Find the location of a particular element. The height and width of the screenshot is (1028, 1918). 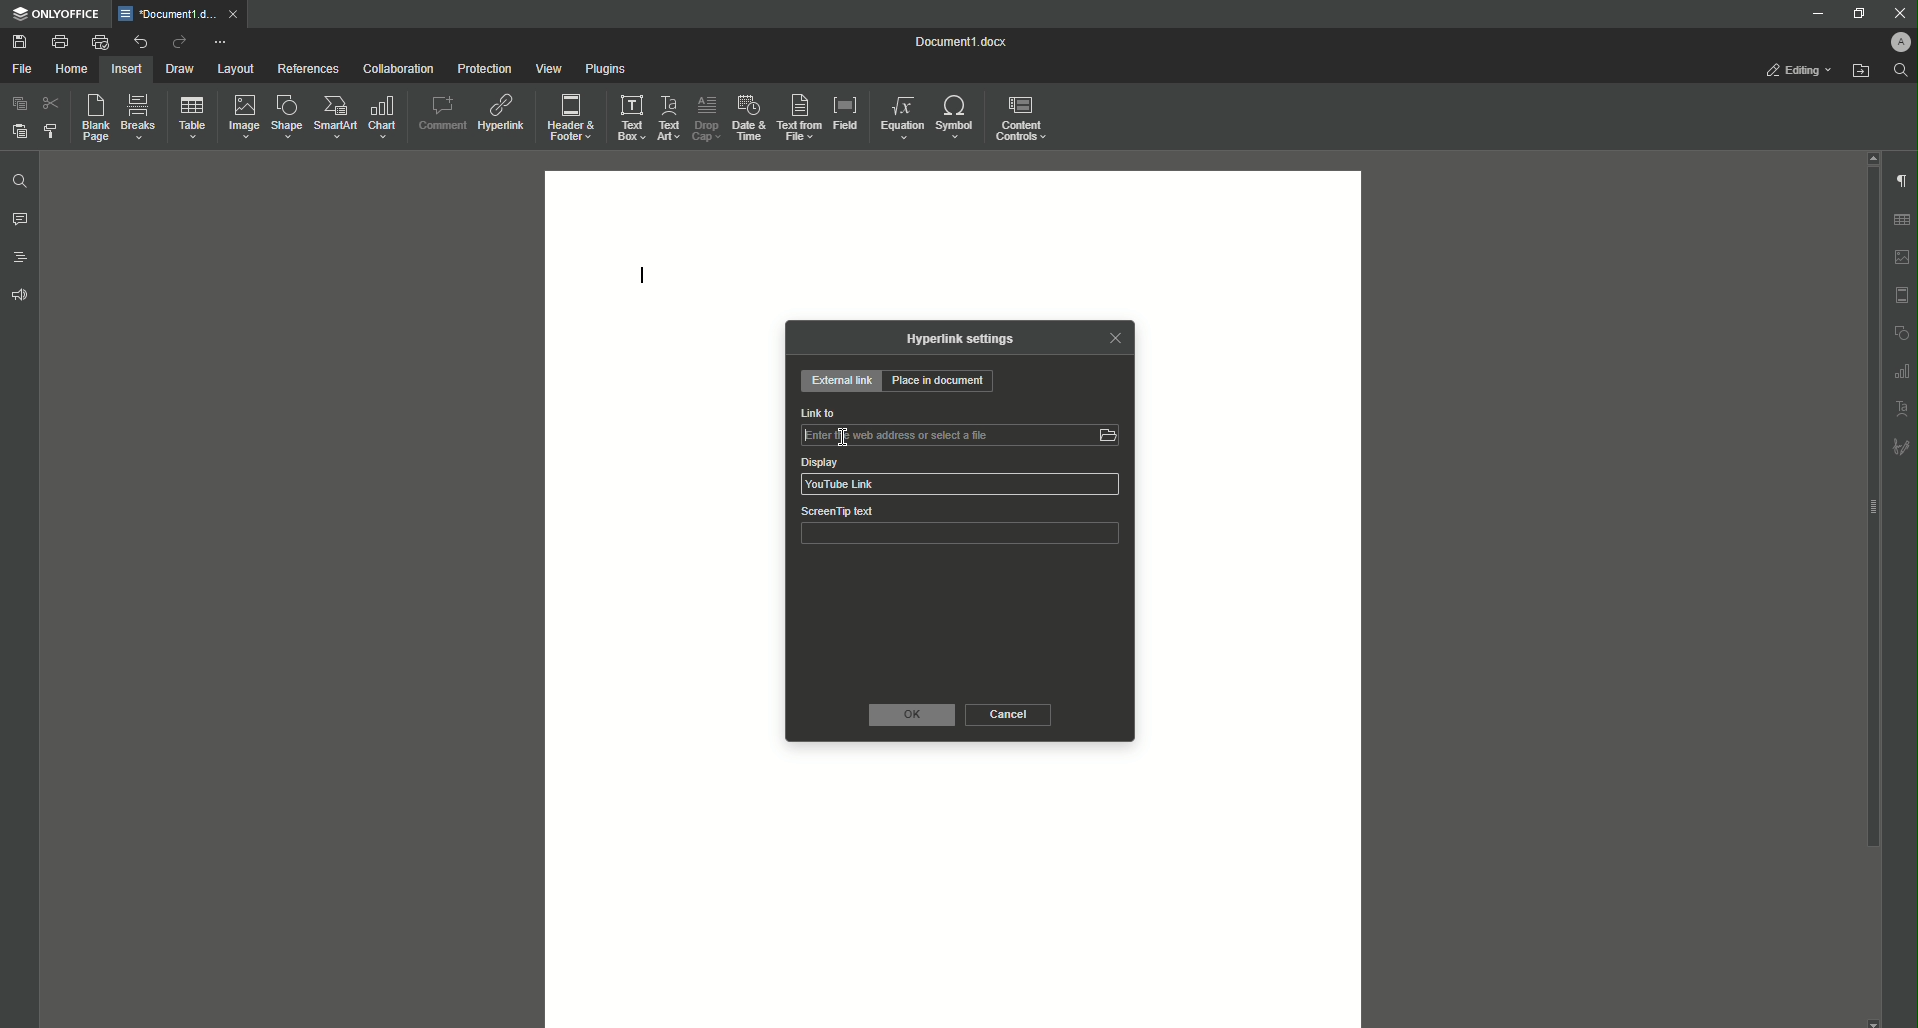

Hyperlink Settings is located at coordinates (955, 344).